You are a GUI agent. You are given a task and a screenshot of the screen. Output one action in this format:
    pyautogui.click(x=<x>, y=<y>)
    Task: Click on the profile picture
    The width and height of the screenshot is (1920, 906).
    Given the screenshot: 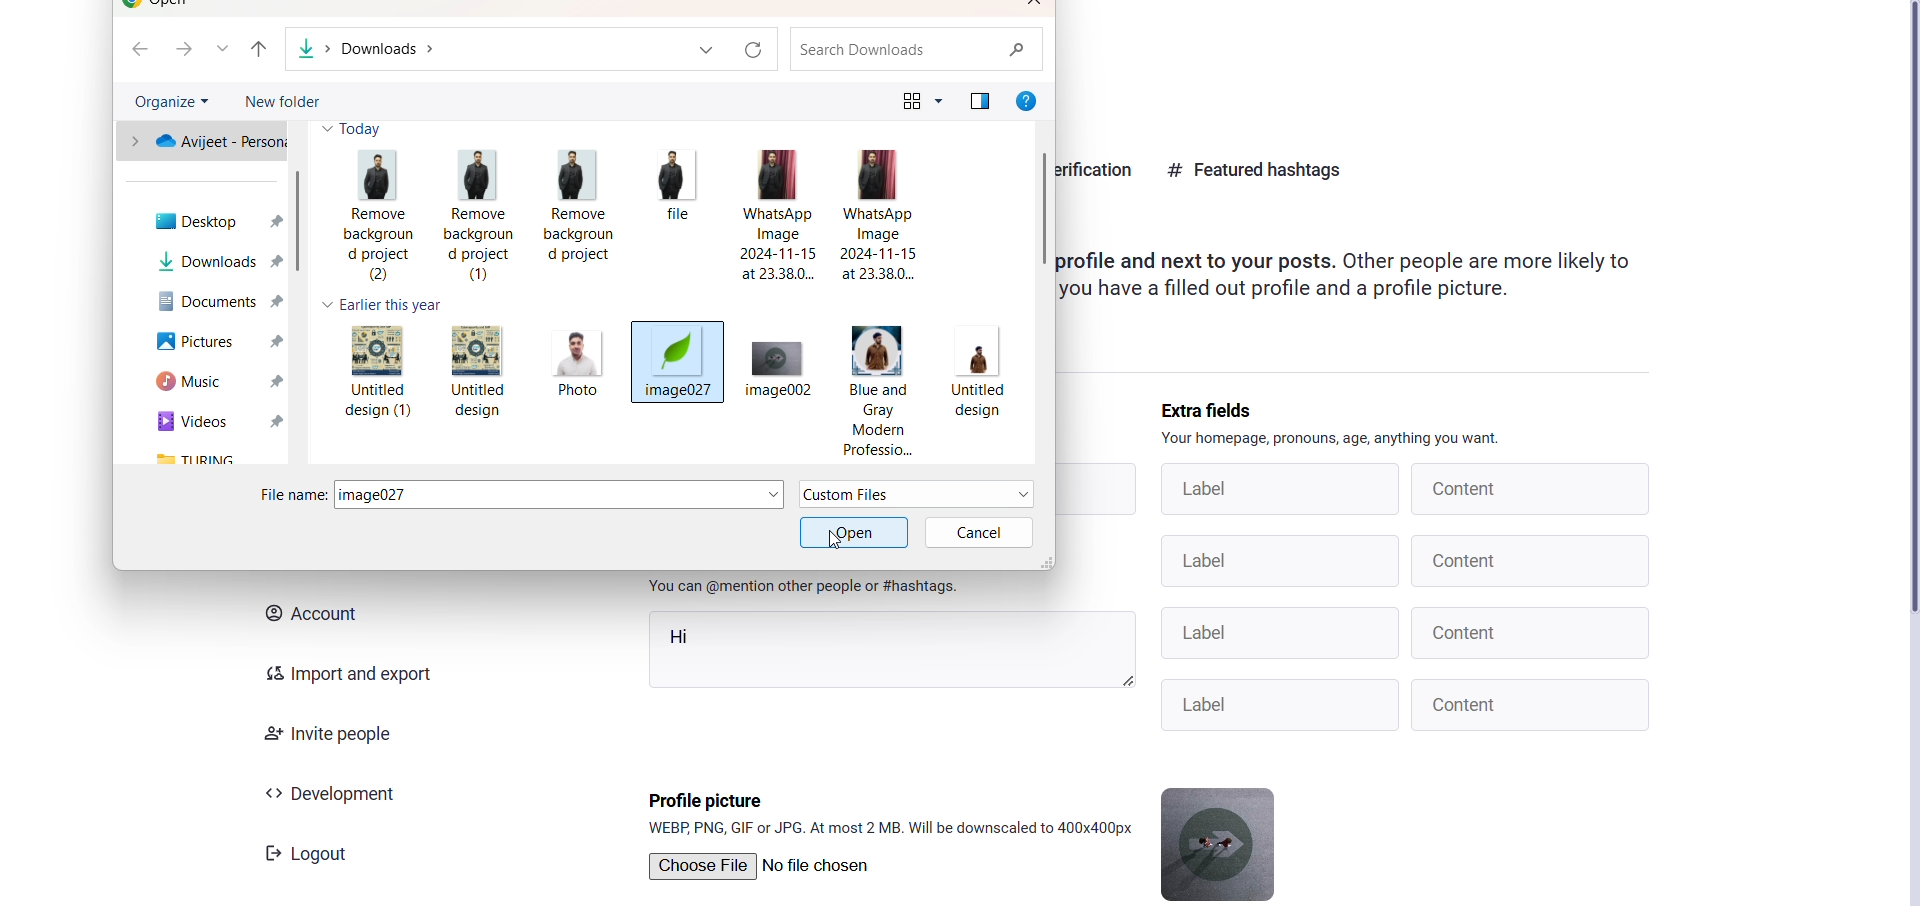 What is the action you would take?
    pyautogui.click(x=707, y=797)
    